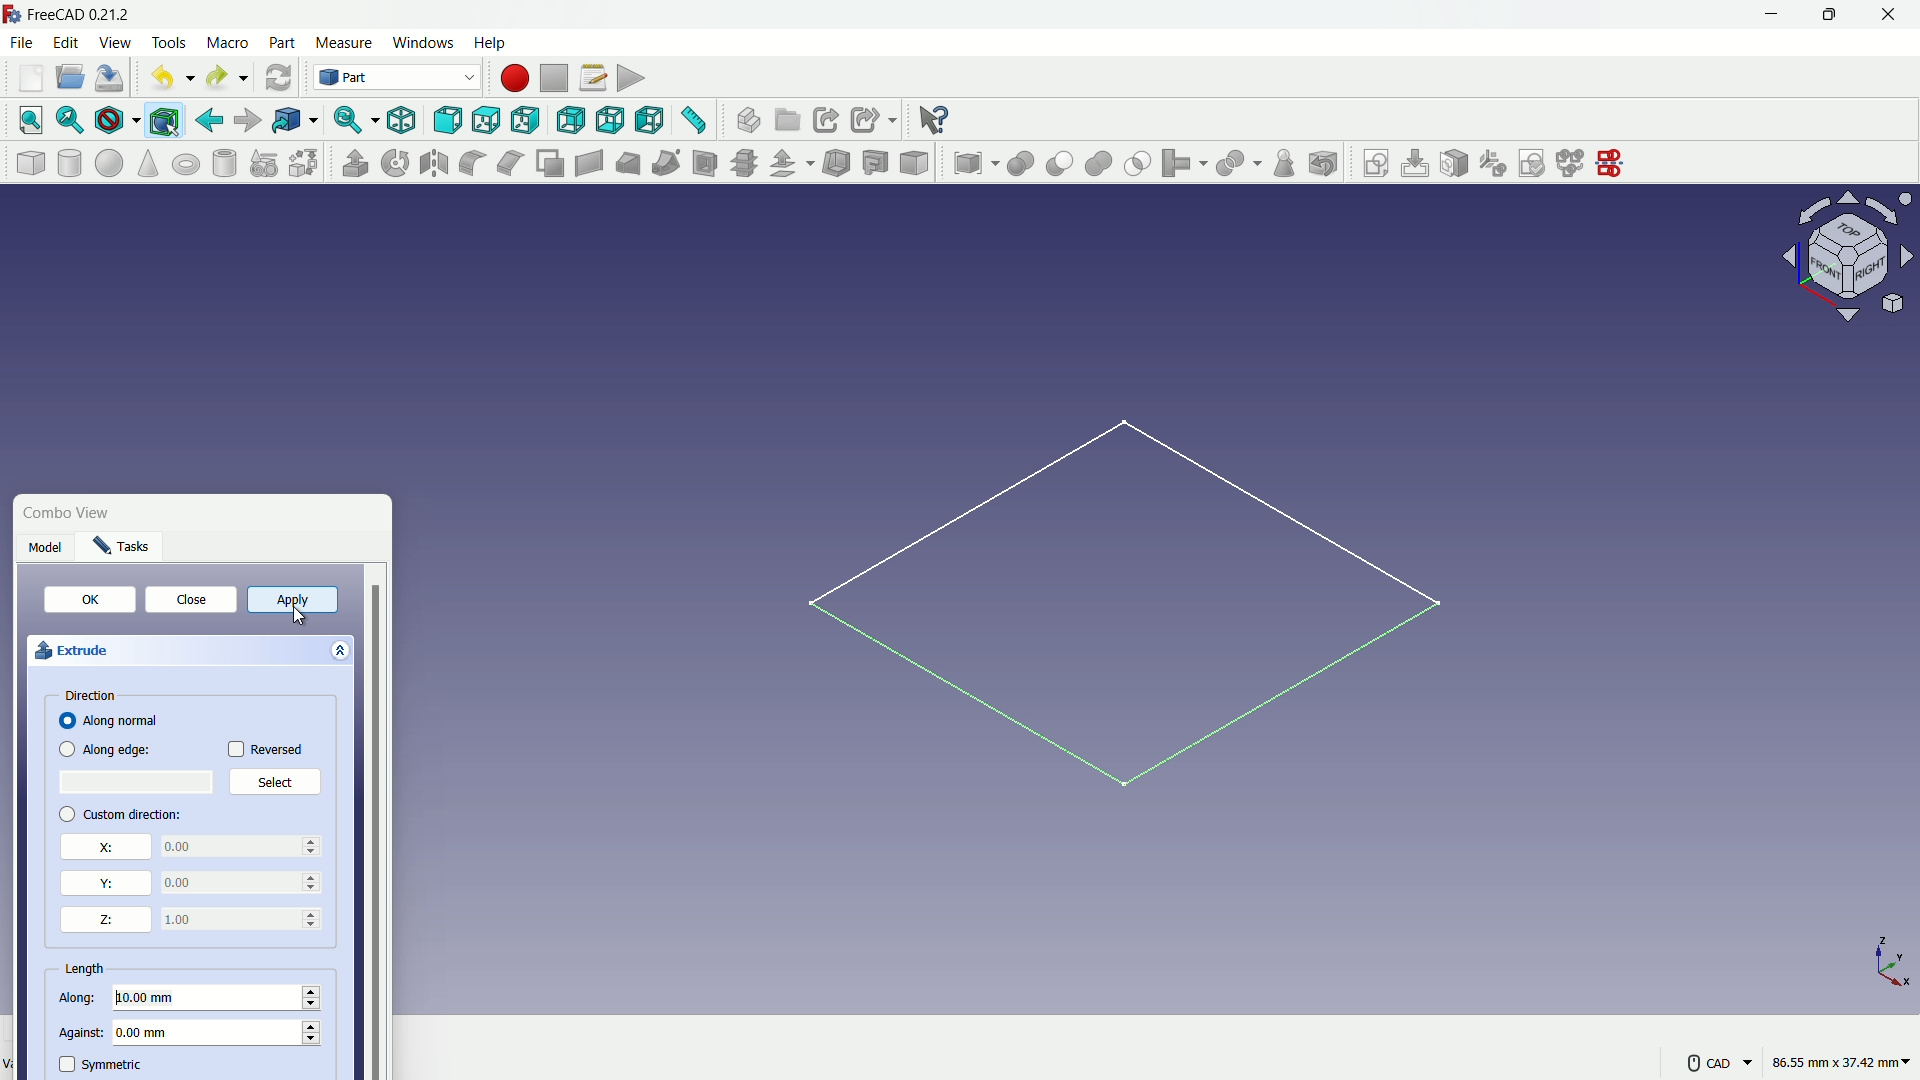 The height and width of the screenshot is (1080, 1920). I want to click on measure, so click(344, 42).